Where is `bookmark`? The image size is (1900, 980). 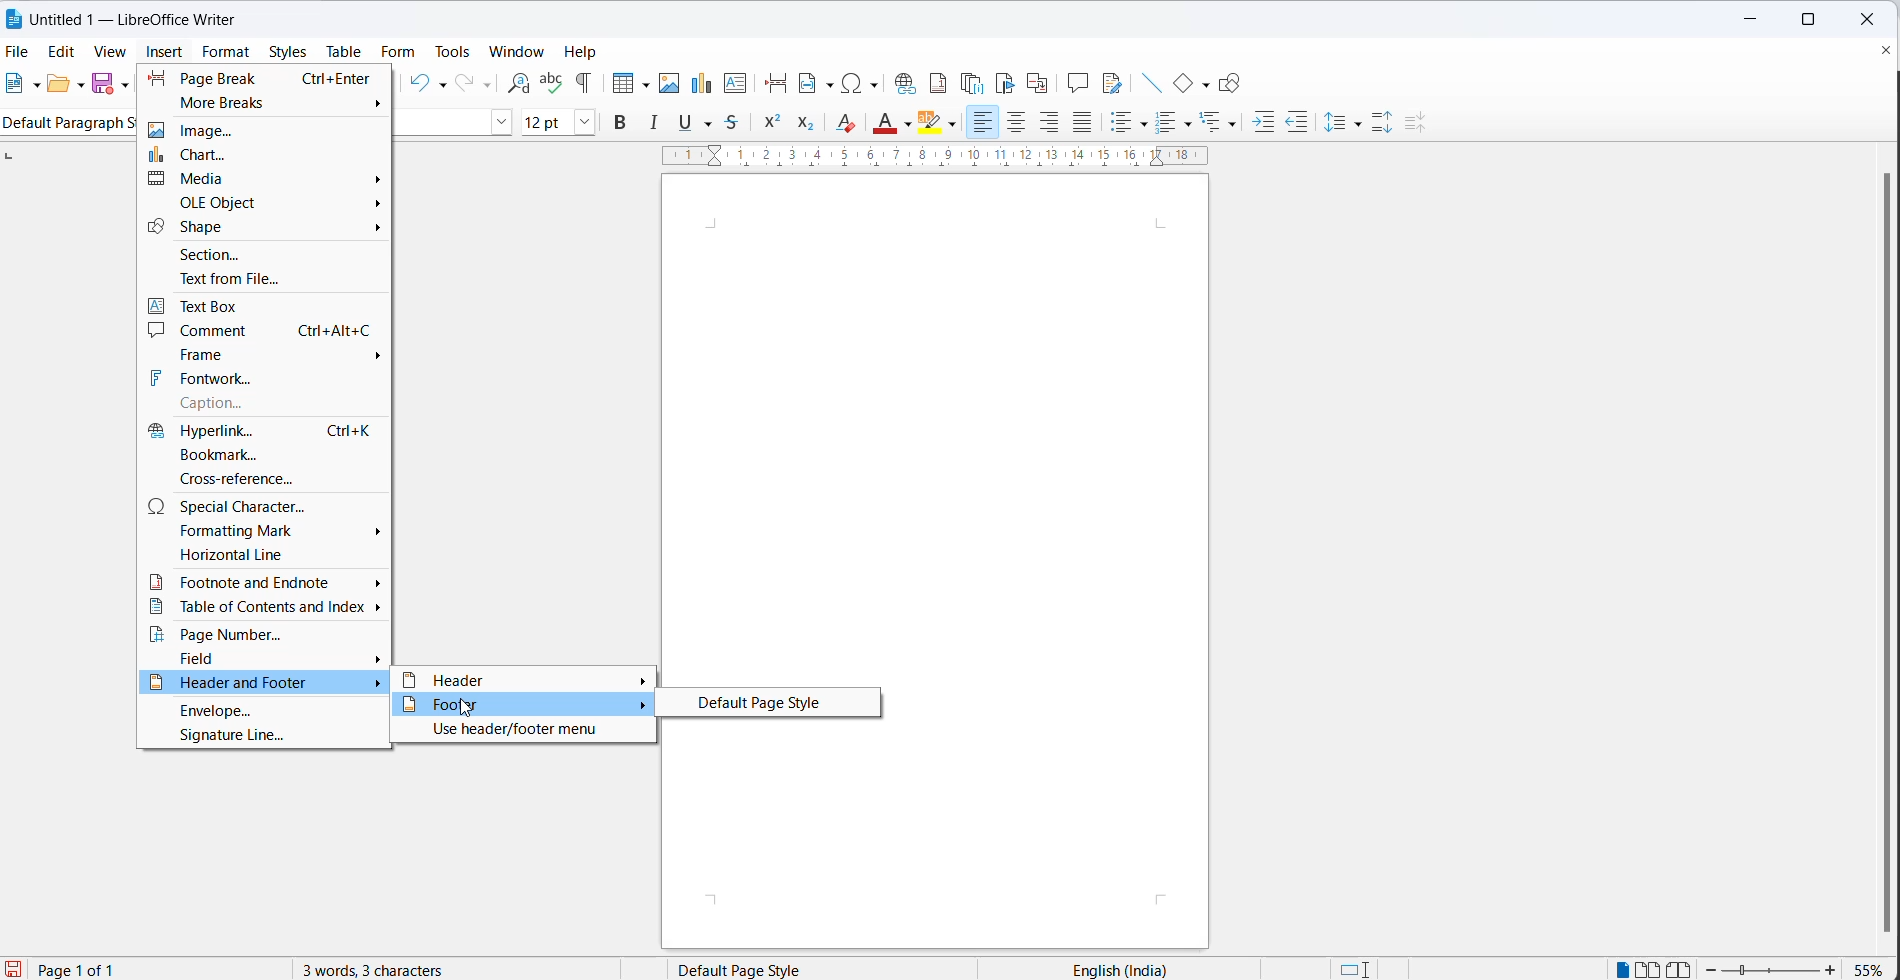
bookmark is located at coordinates (262, 459).